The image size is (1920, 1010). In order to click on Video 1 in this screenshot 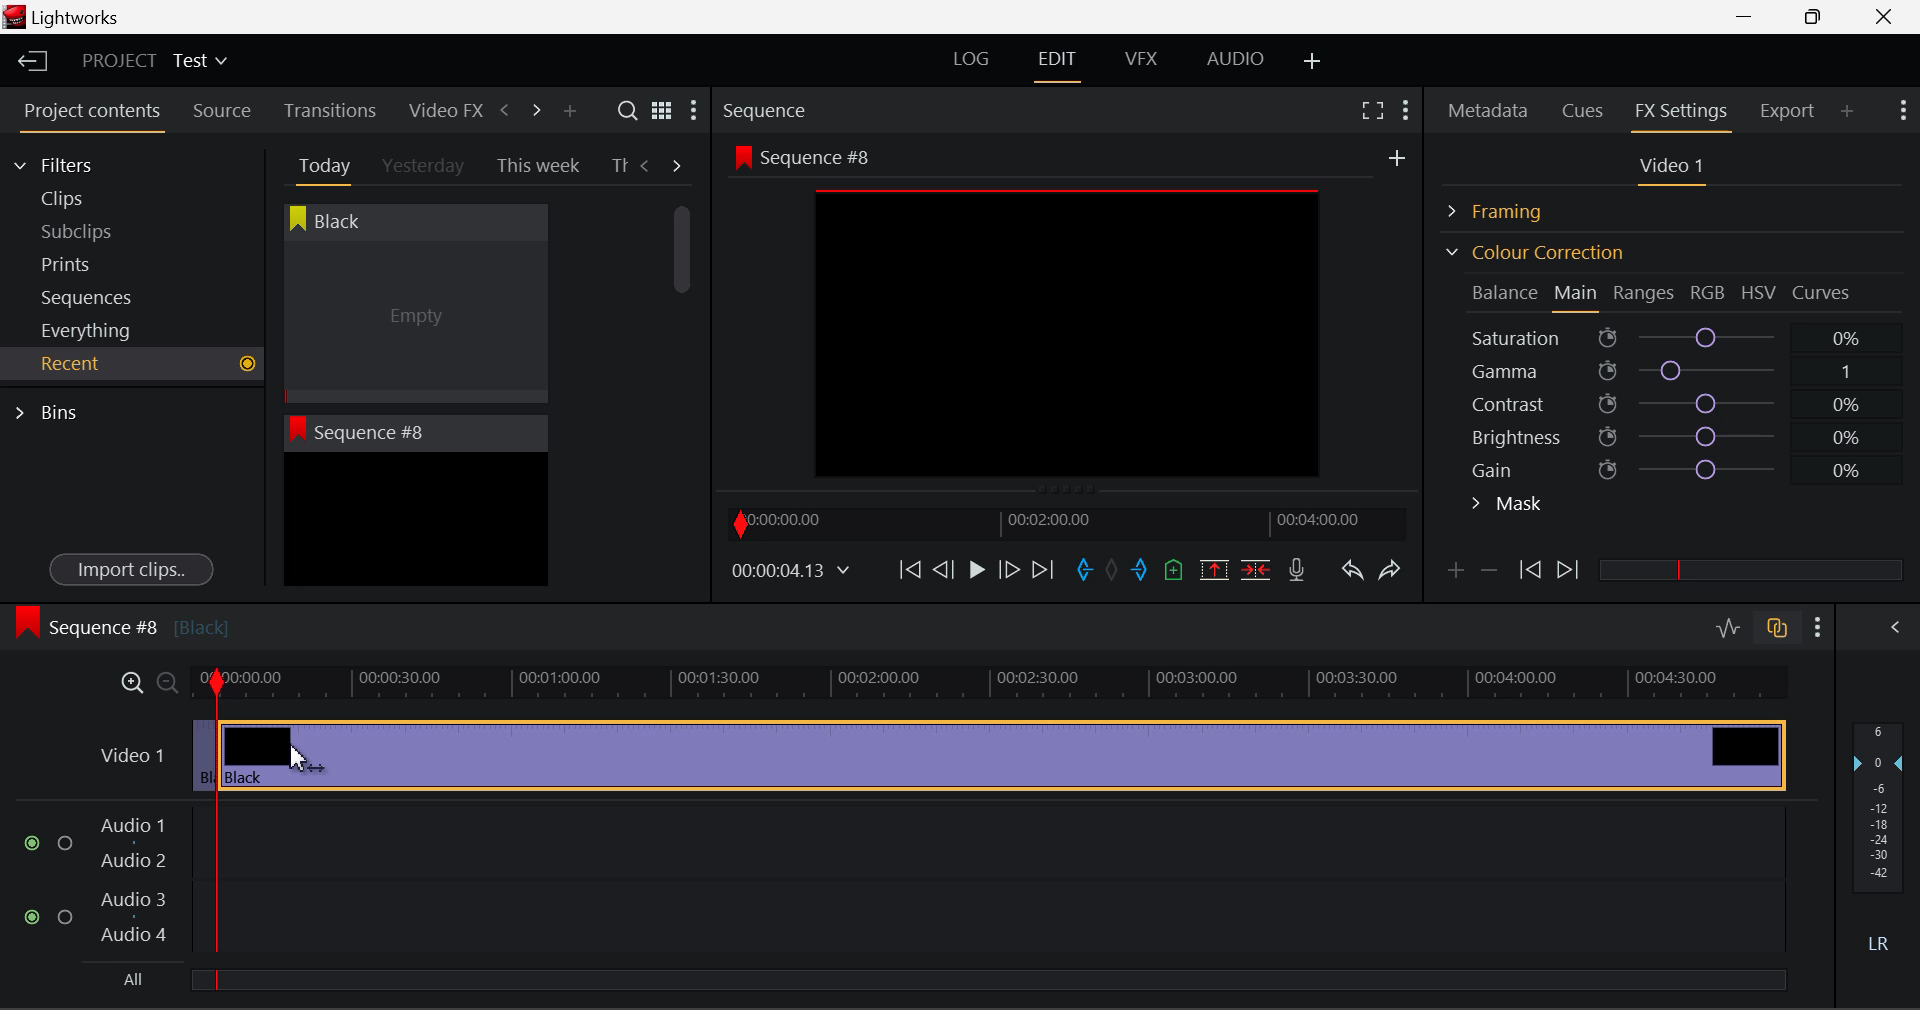, I will do `click(129, 755)`.